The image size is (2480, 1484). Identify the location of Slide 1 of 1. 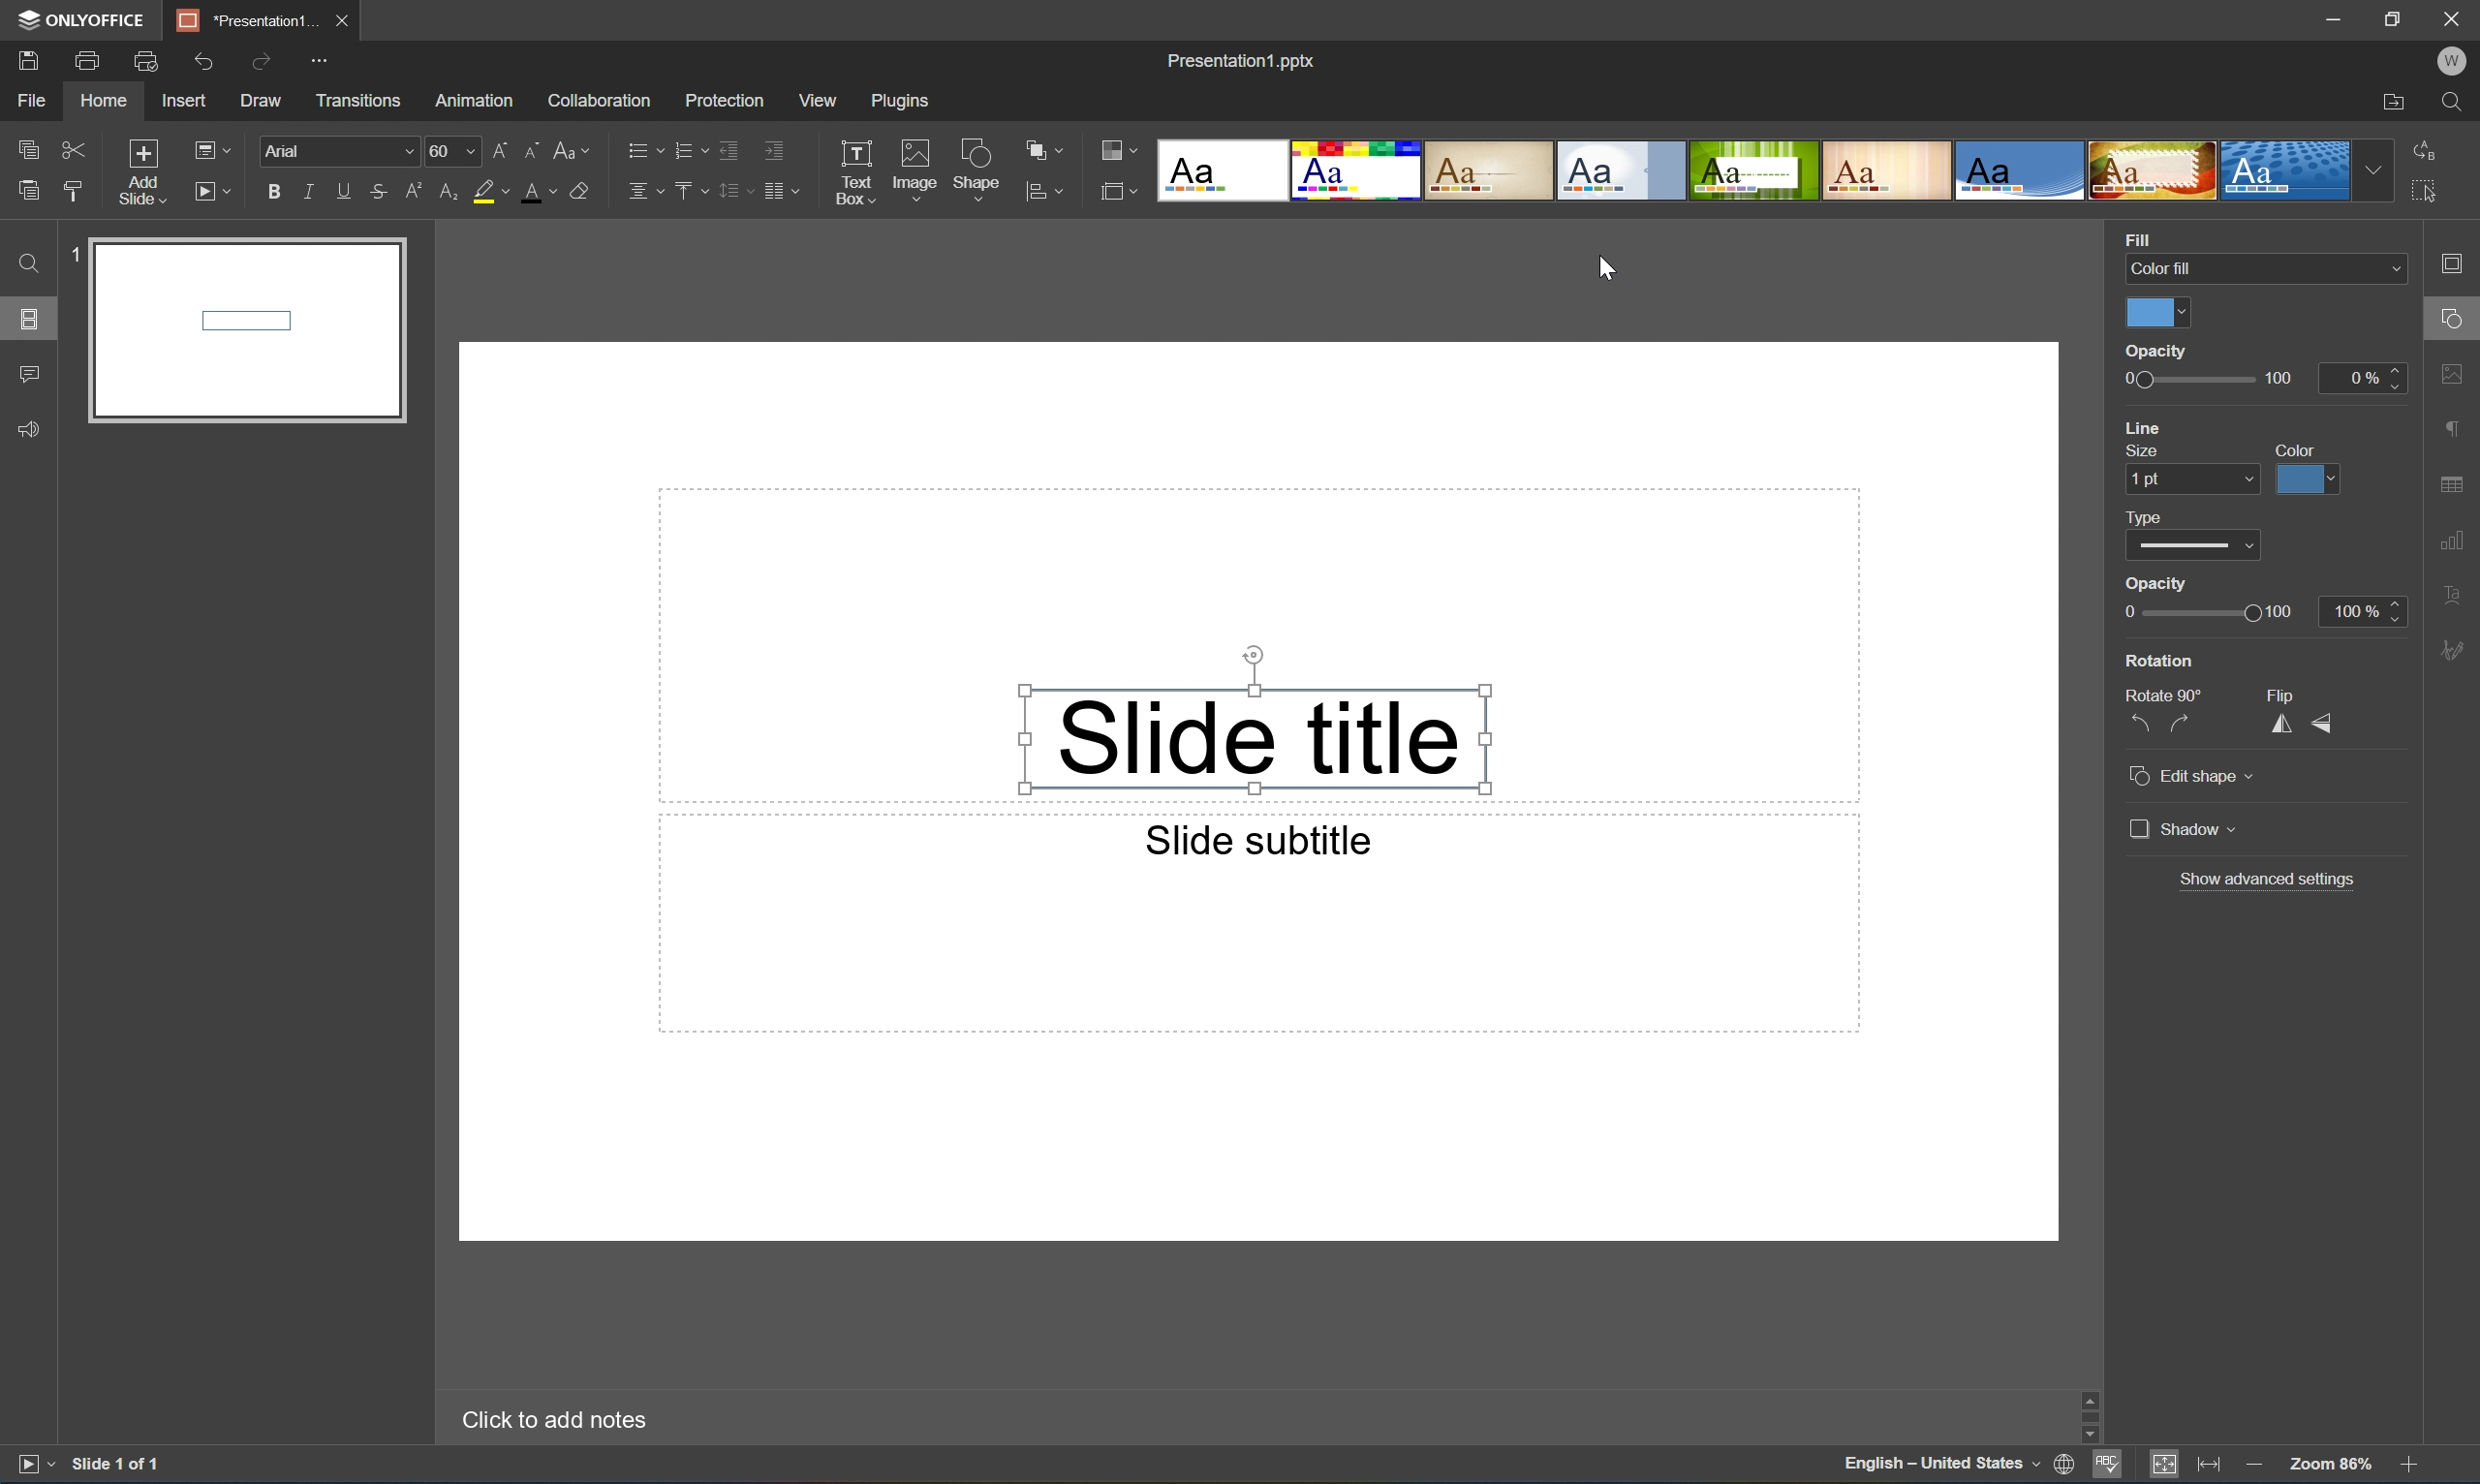
(123, 1465).